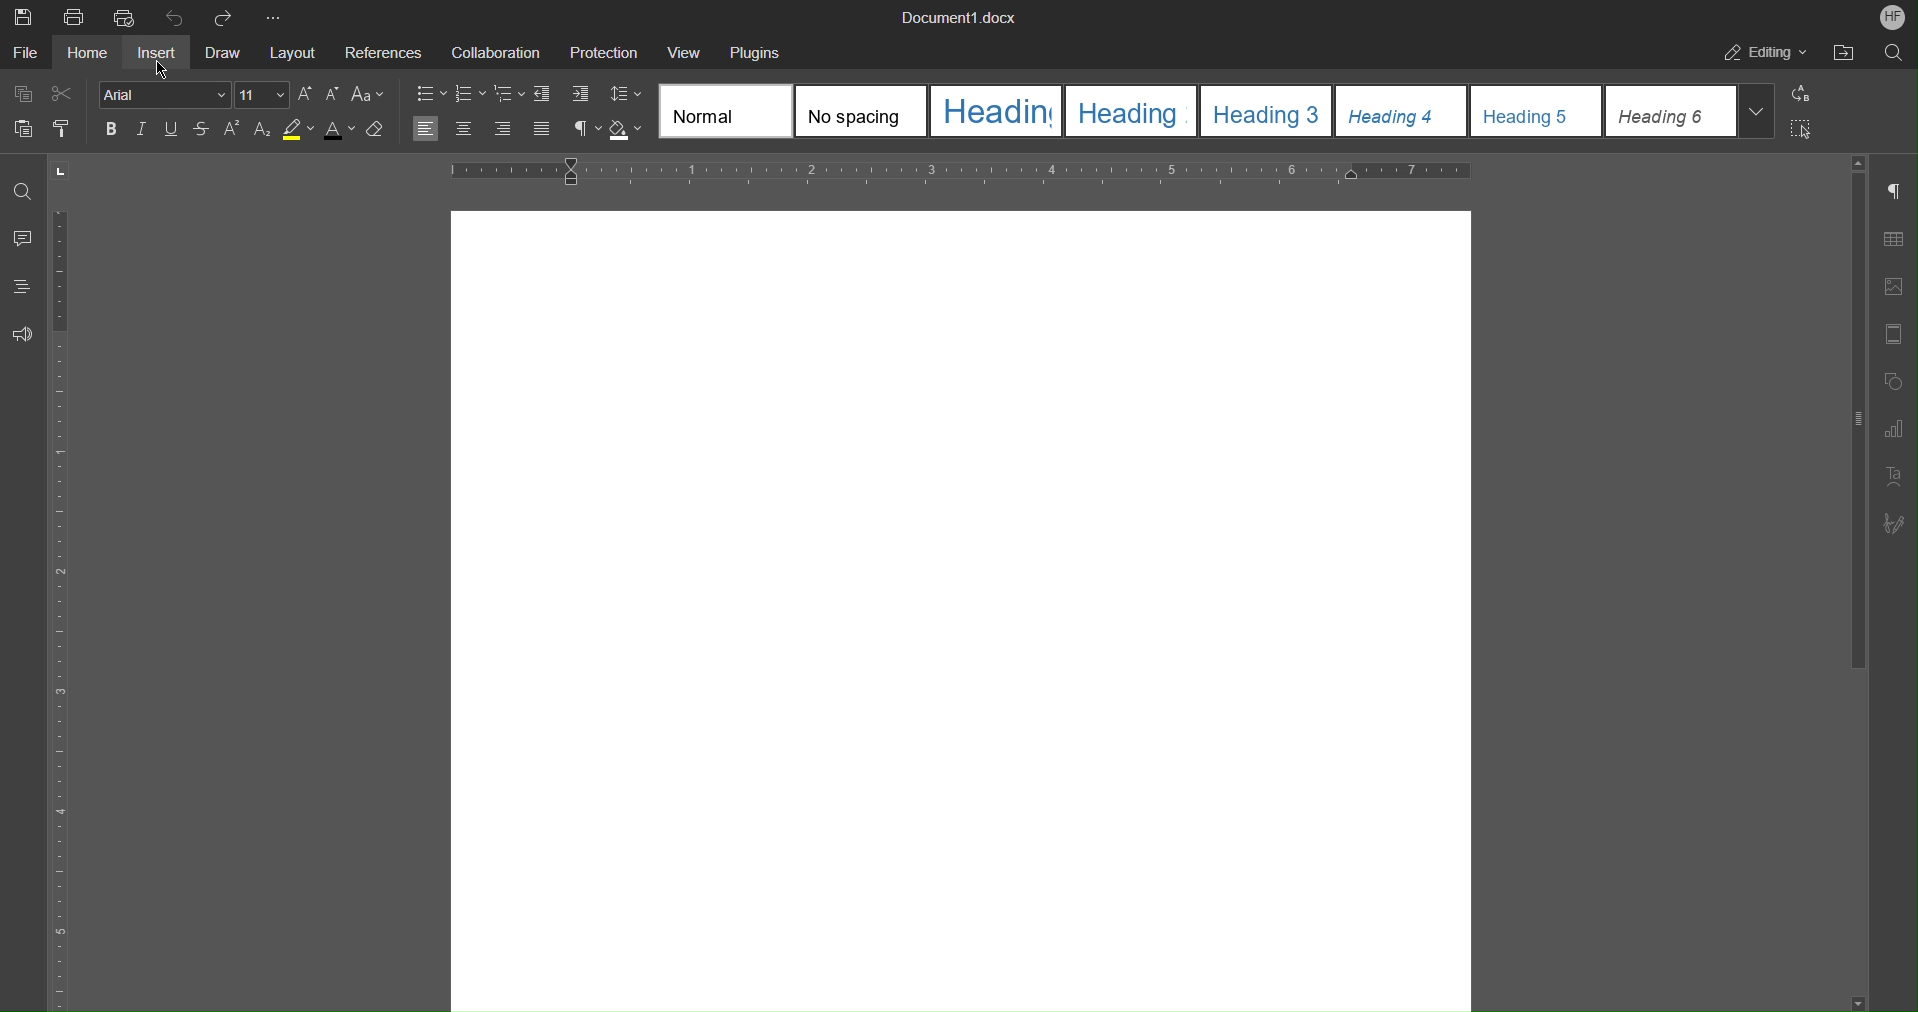  What do you see at coordinates (69, 94) in the screenshot?
I see `Cut` at bounding box center [69, 94].